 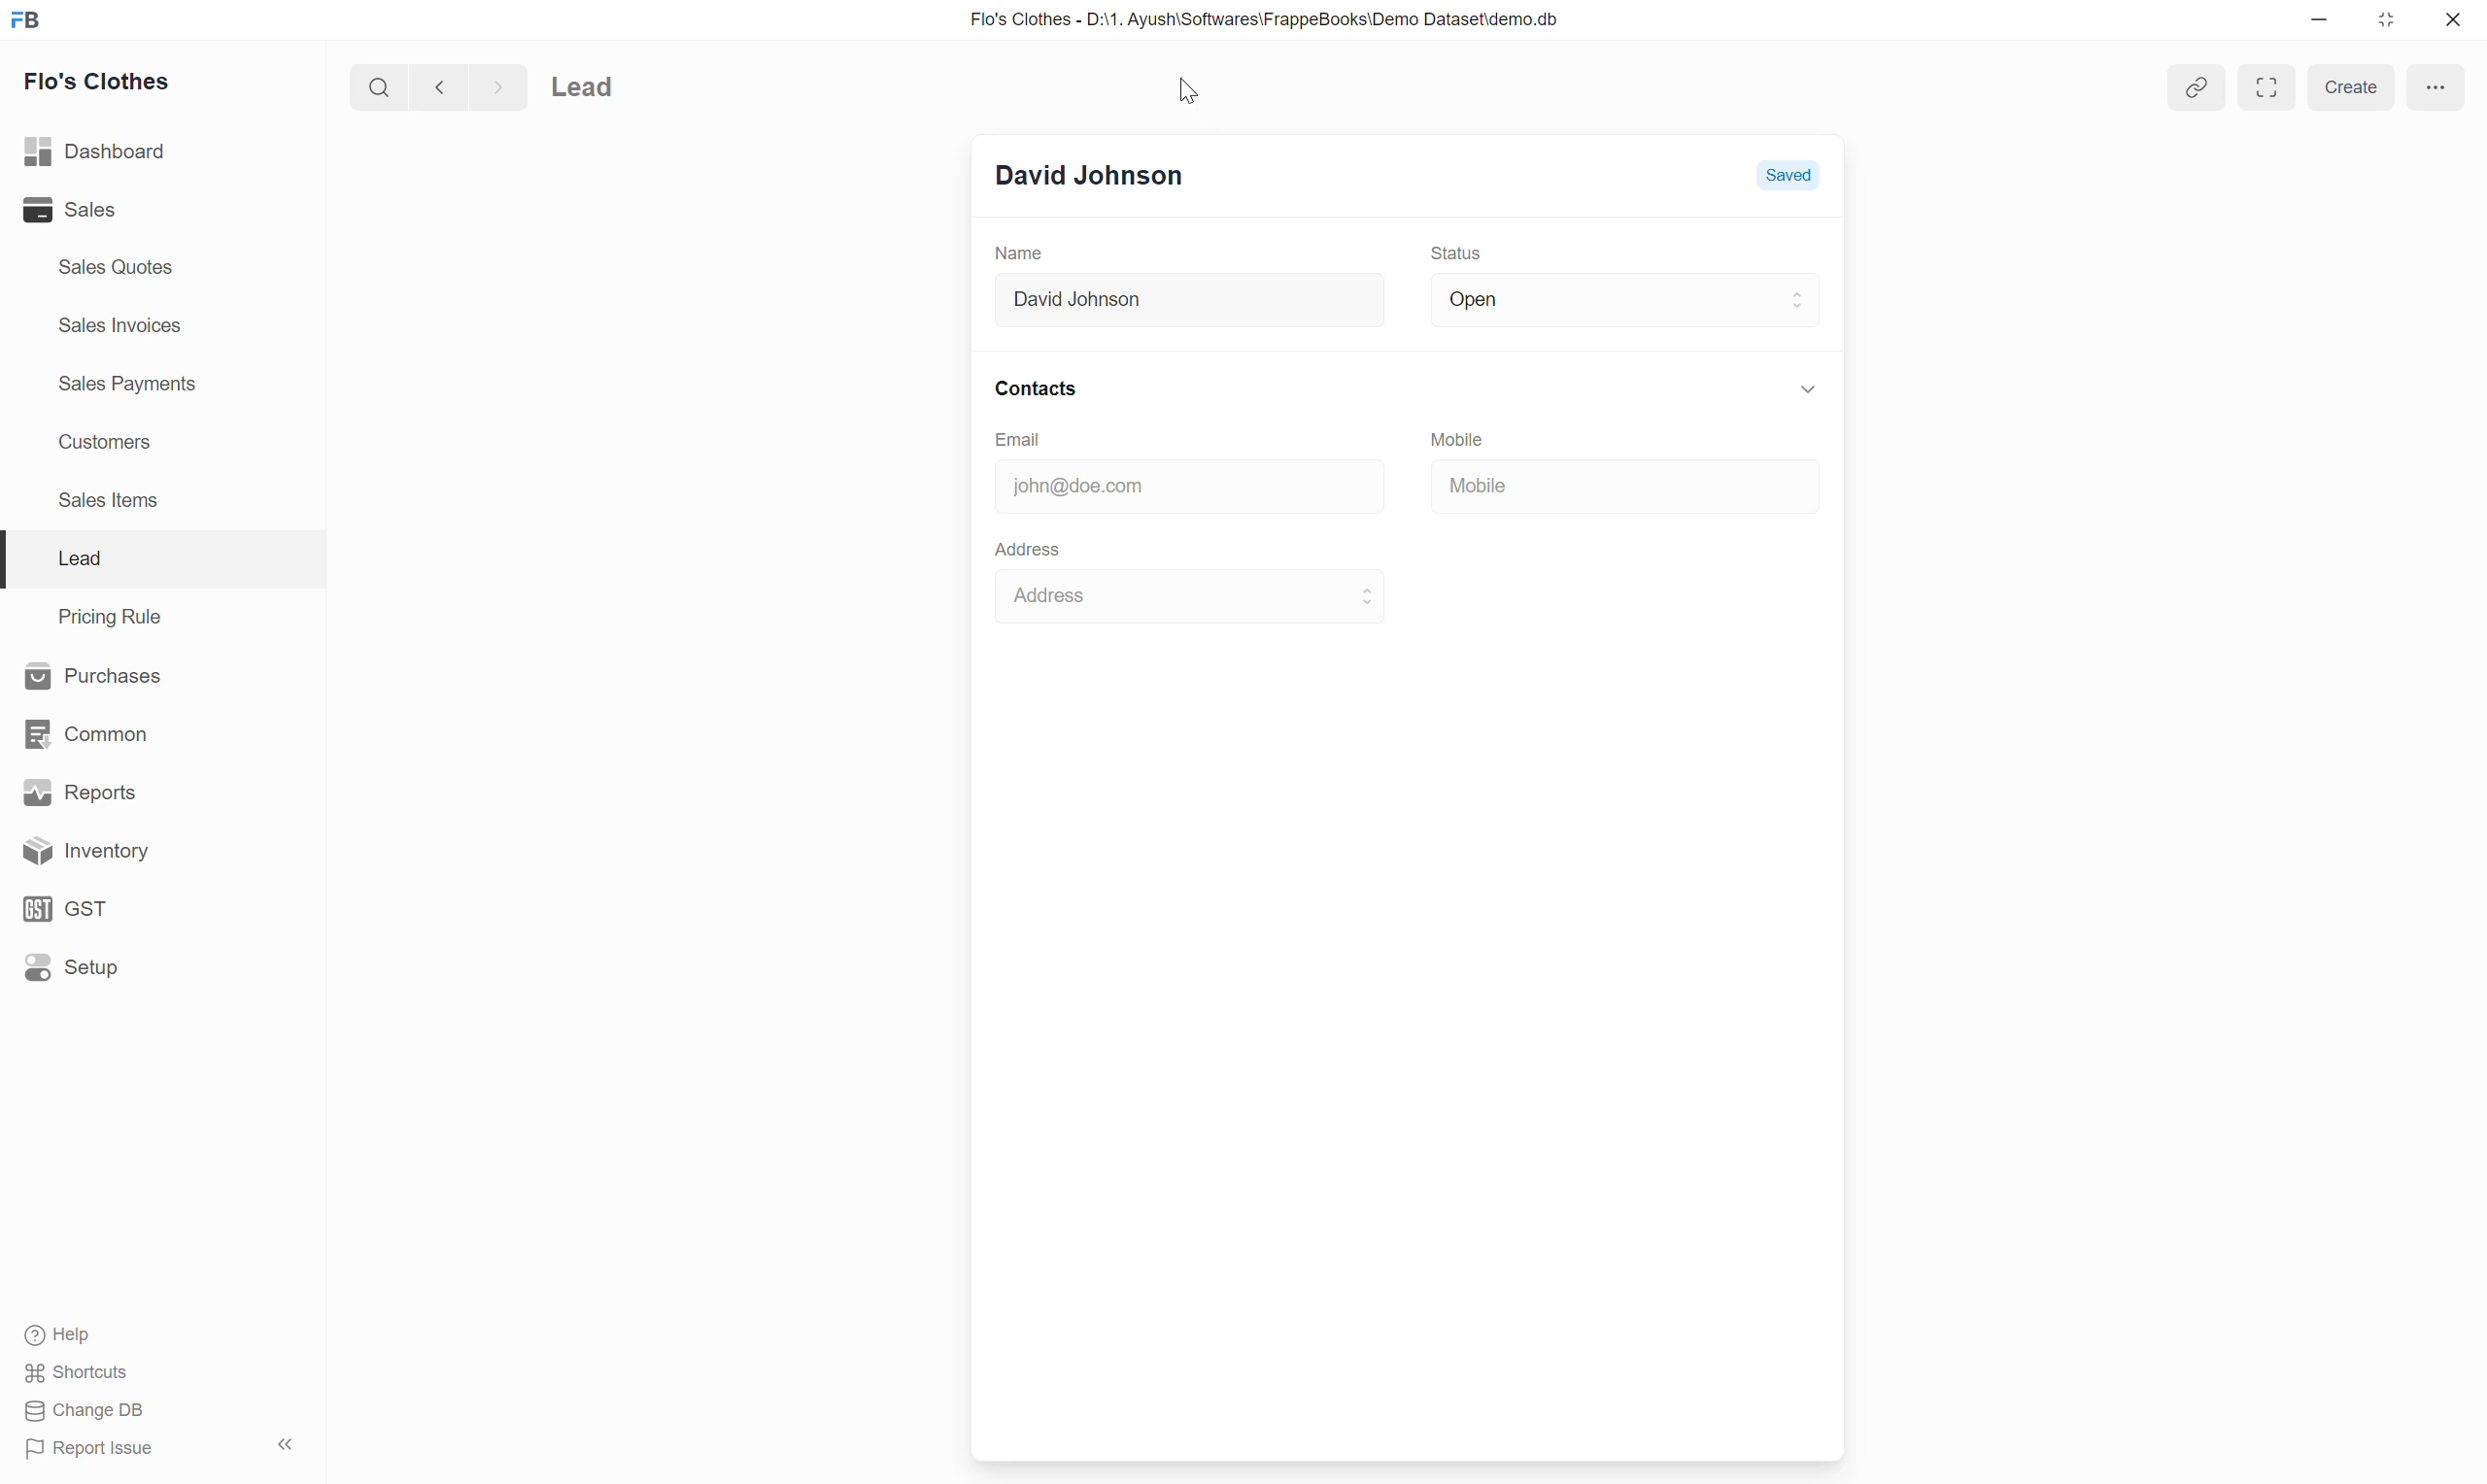 I want to click on expand, so click(x=2270, y=88).